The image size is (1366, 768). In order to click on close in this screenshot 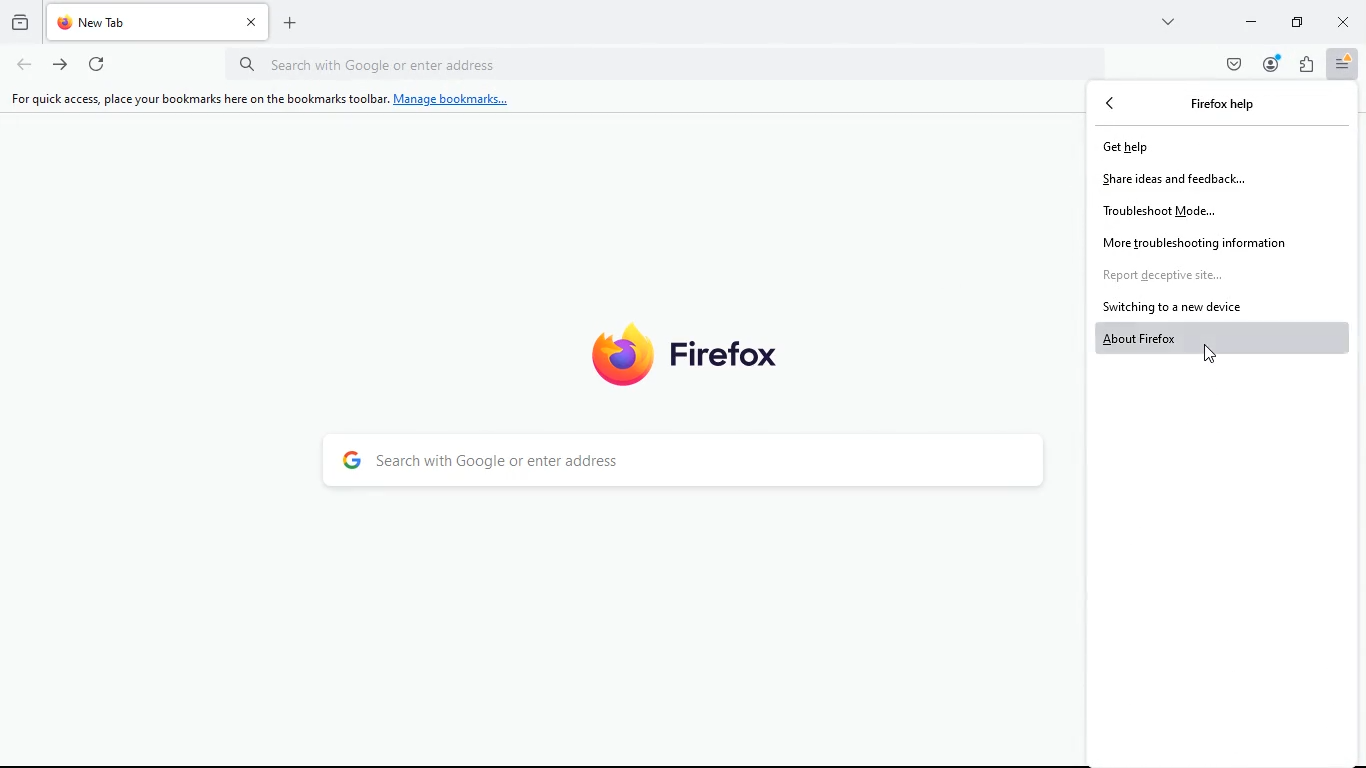, I will do `click(1345, 22)`.